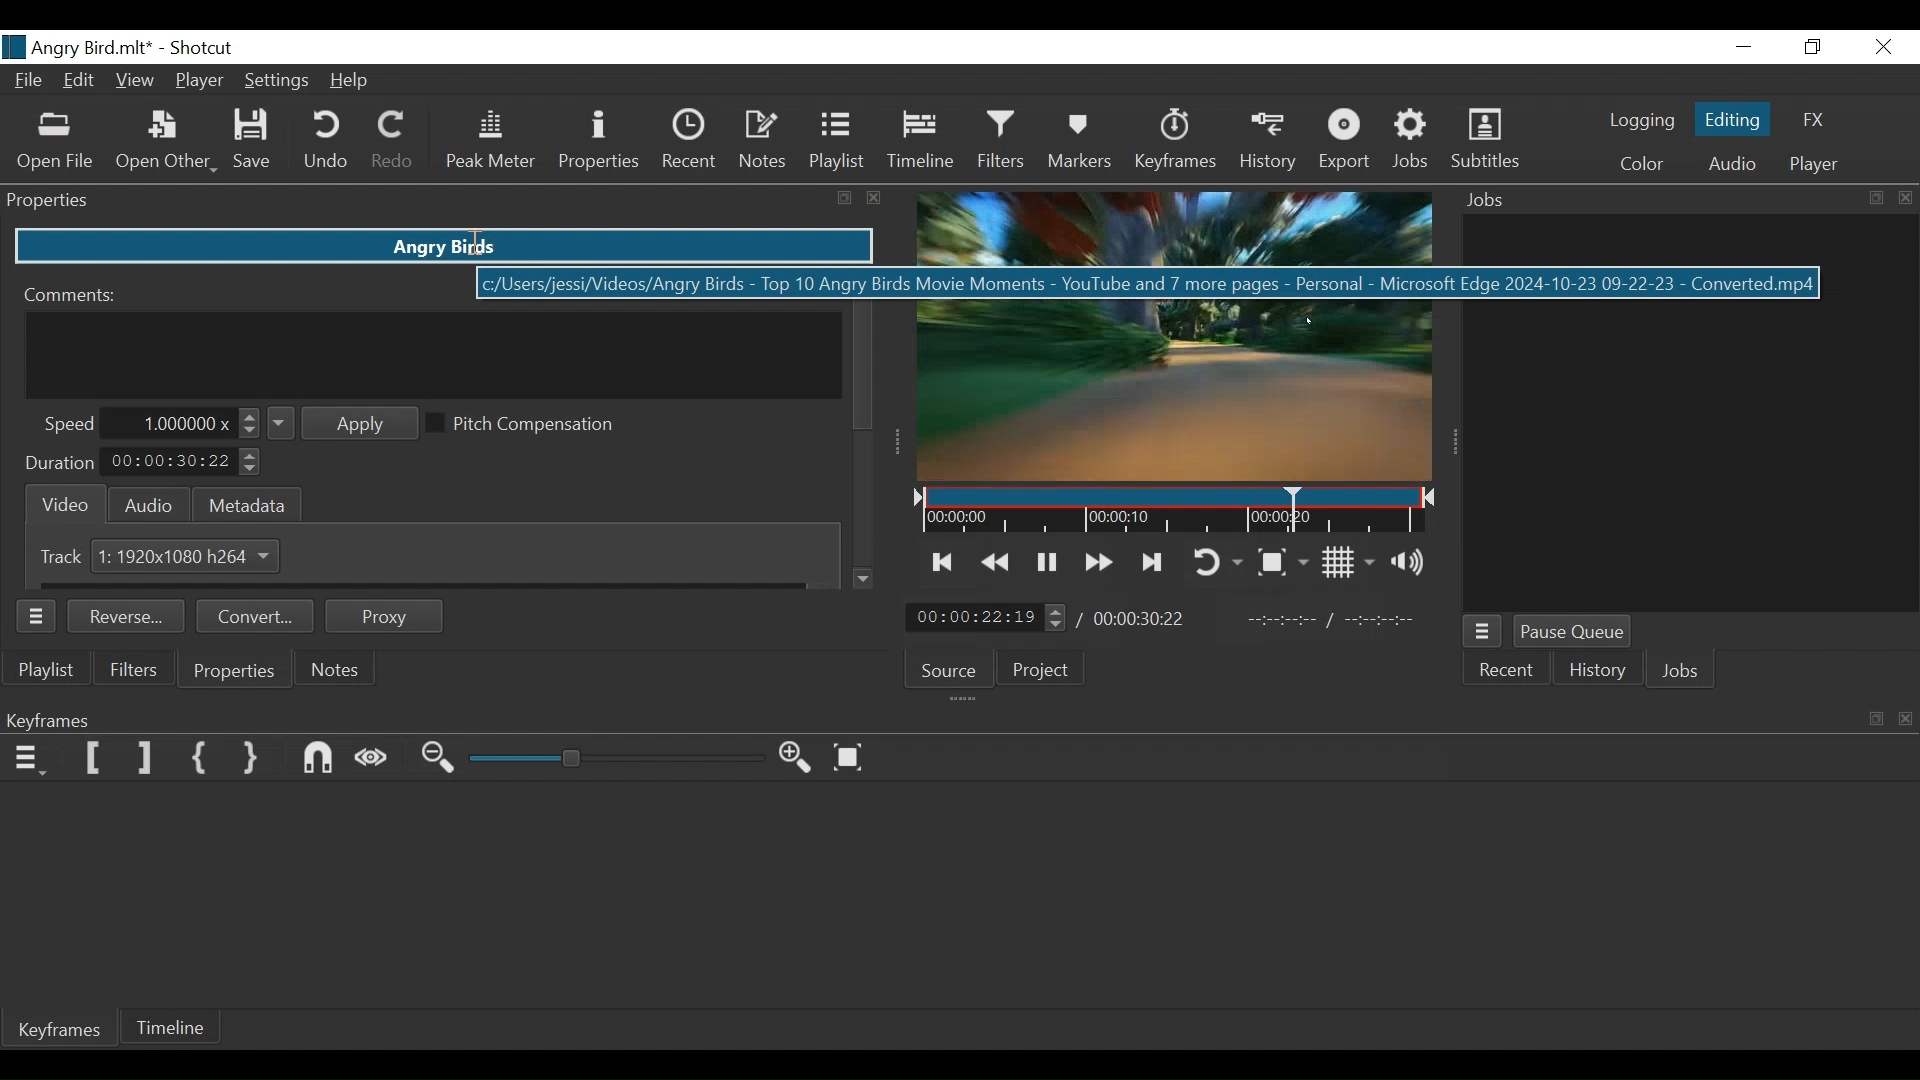 This screenshot has height=1080, width=1920. Describe the element at coordinates (65, 1034) in the screenshot. I see `Keyframe` at that location.